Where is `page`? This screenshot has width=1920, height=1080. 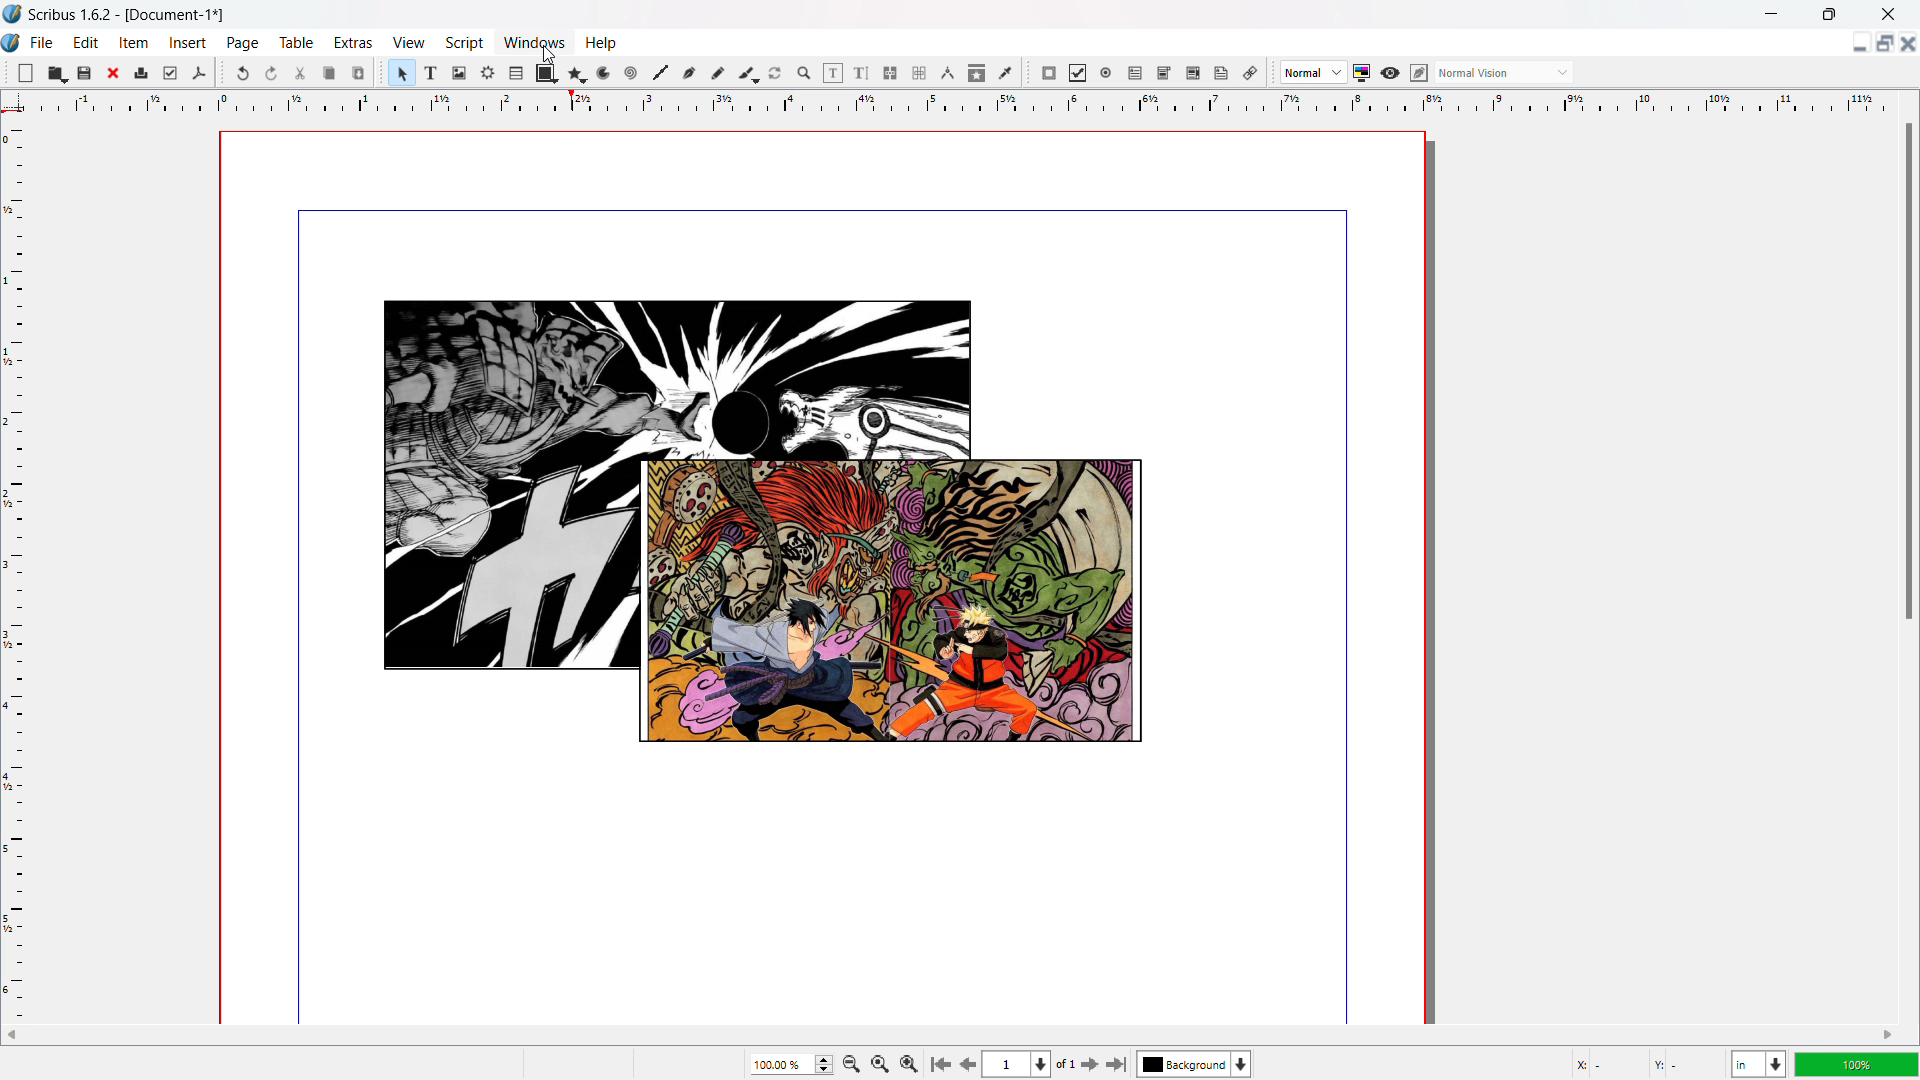 page is located at coordinates (243, 42).